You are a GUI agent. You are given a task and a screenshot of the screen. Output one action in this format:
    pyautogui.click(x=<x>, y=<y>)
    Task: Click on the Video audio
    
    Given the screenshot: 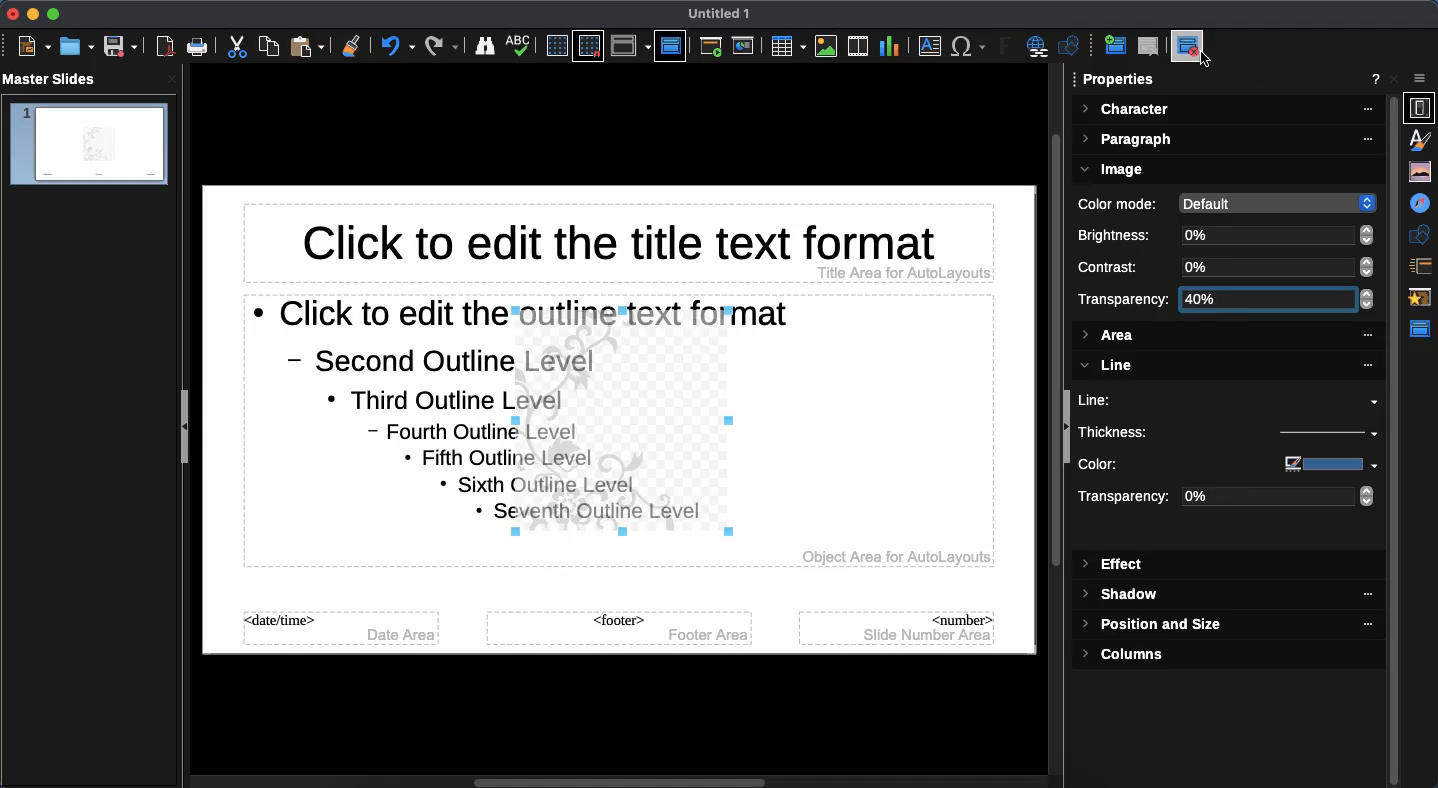 What is the action you would take?
    pyautogui.click(x=856, y=47)
    